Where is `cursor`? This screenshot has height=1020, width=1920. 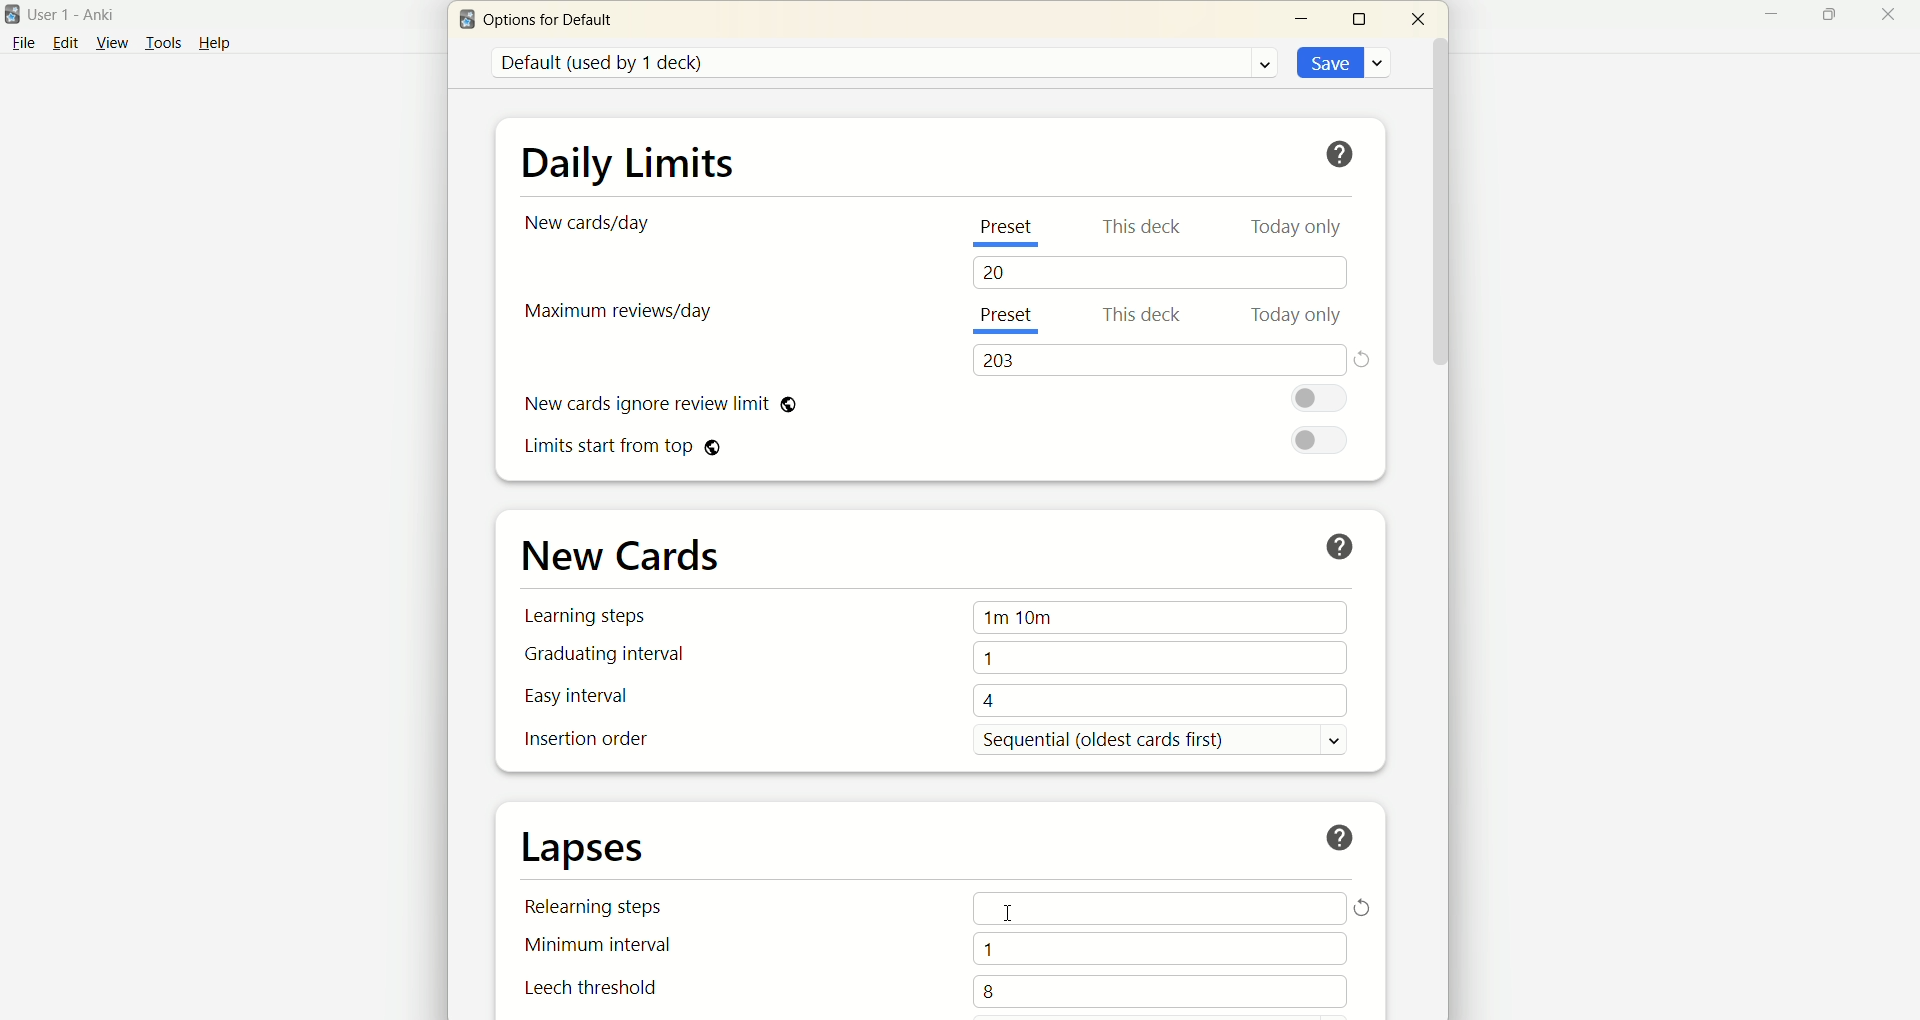
cursor is located at coordinates (1000, 911).